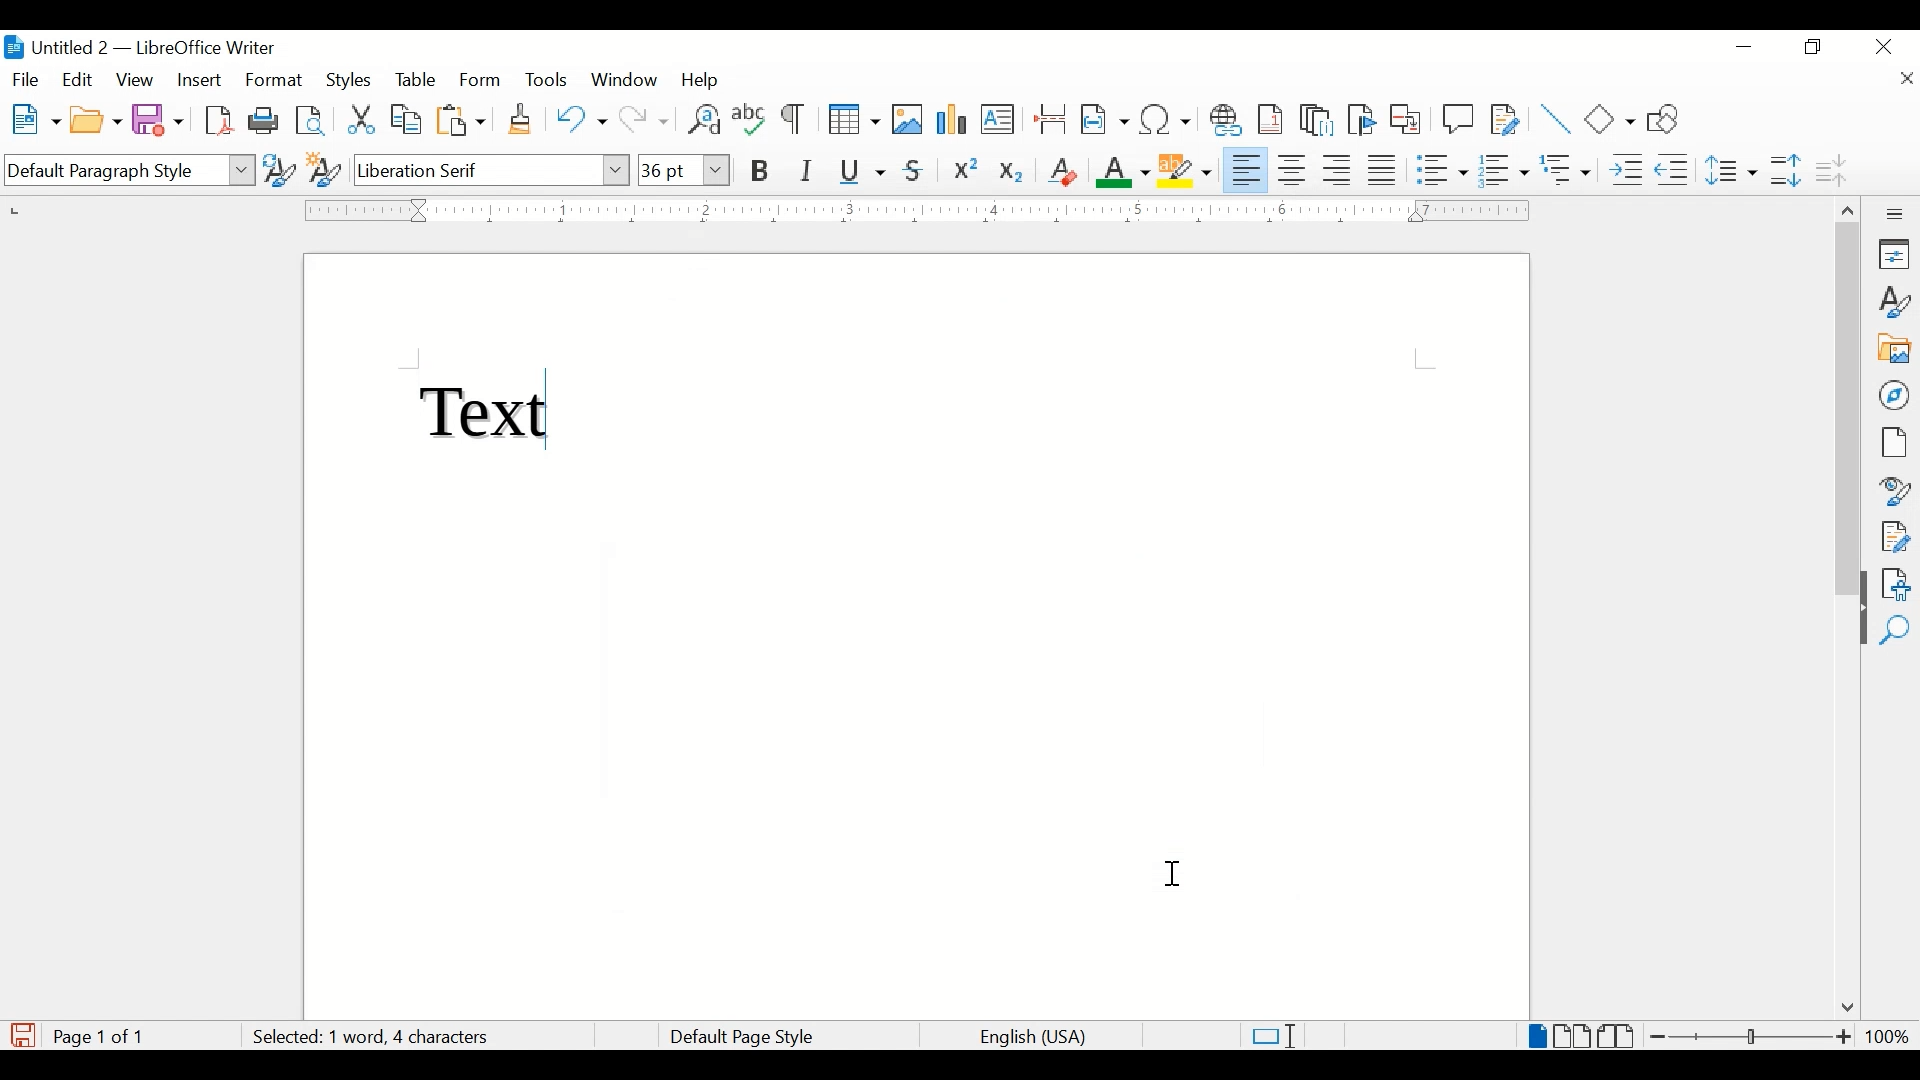 This screenshot has height=1080, width=1920. I want to click on export directly as pdf, so click(222, 121).